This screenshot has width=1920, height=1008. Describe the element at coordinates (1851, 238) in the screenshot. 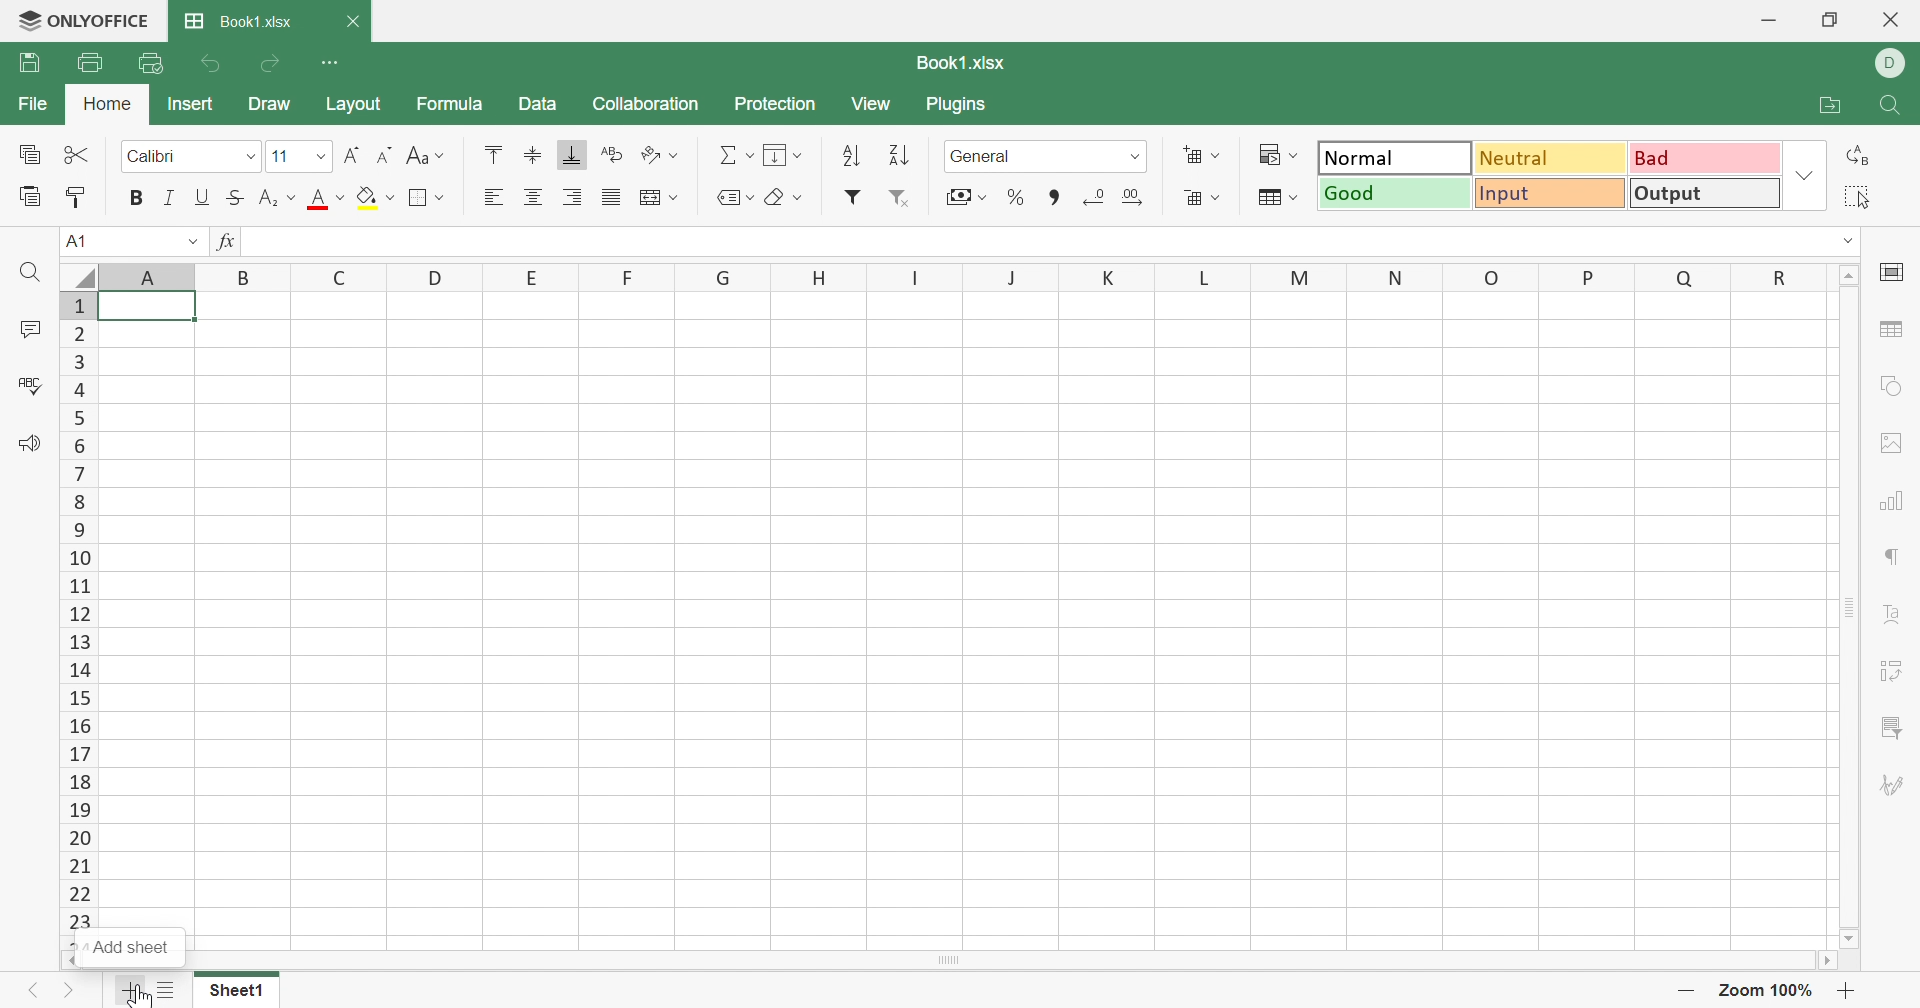

I see `Drop Down` at that location.